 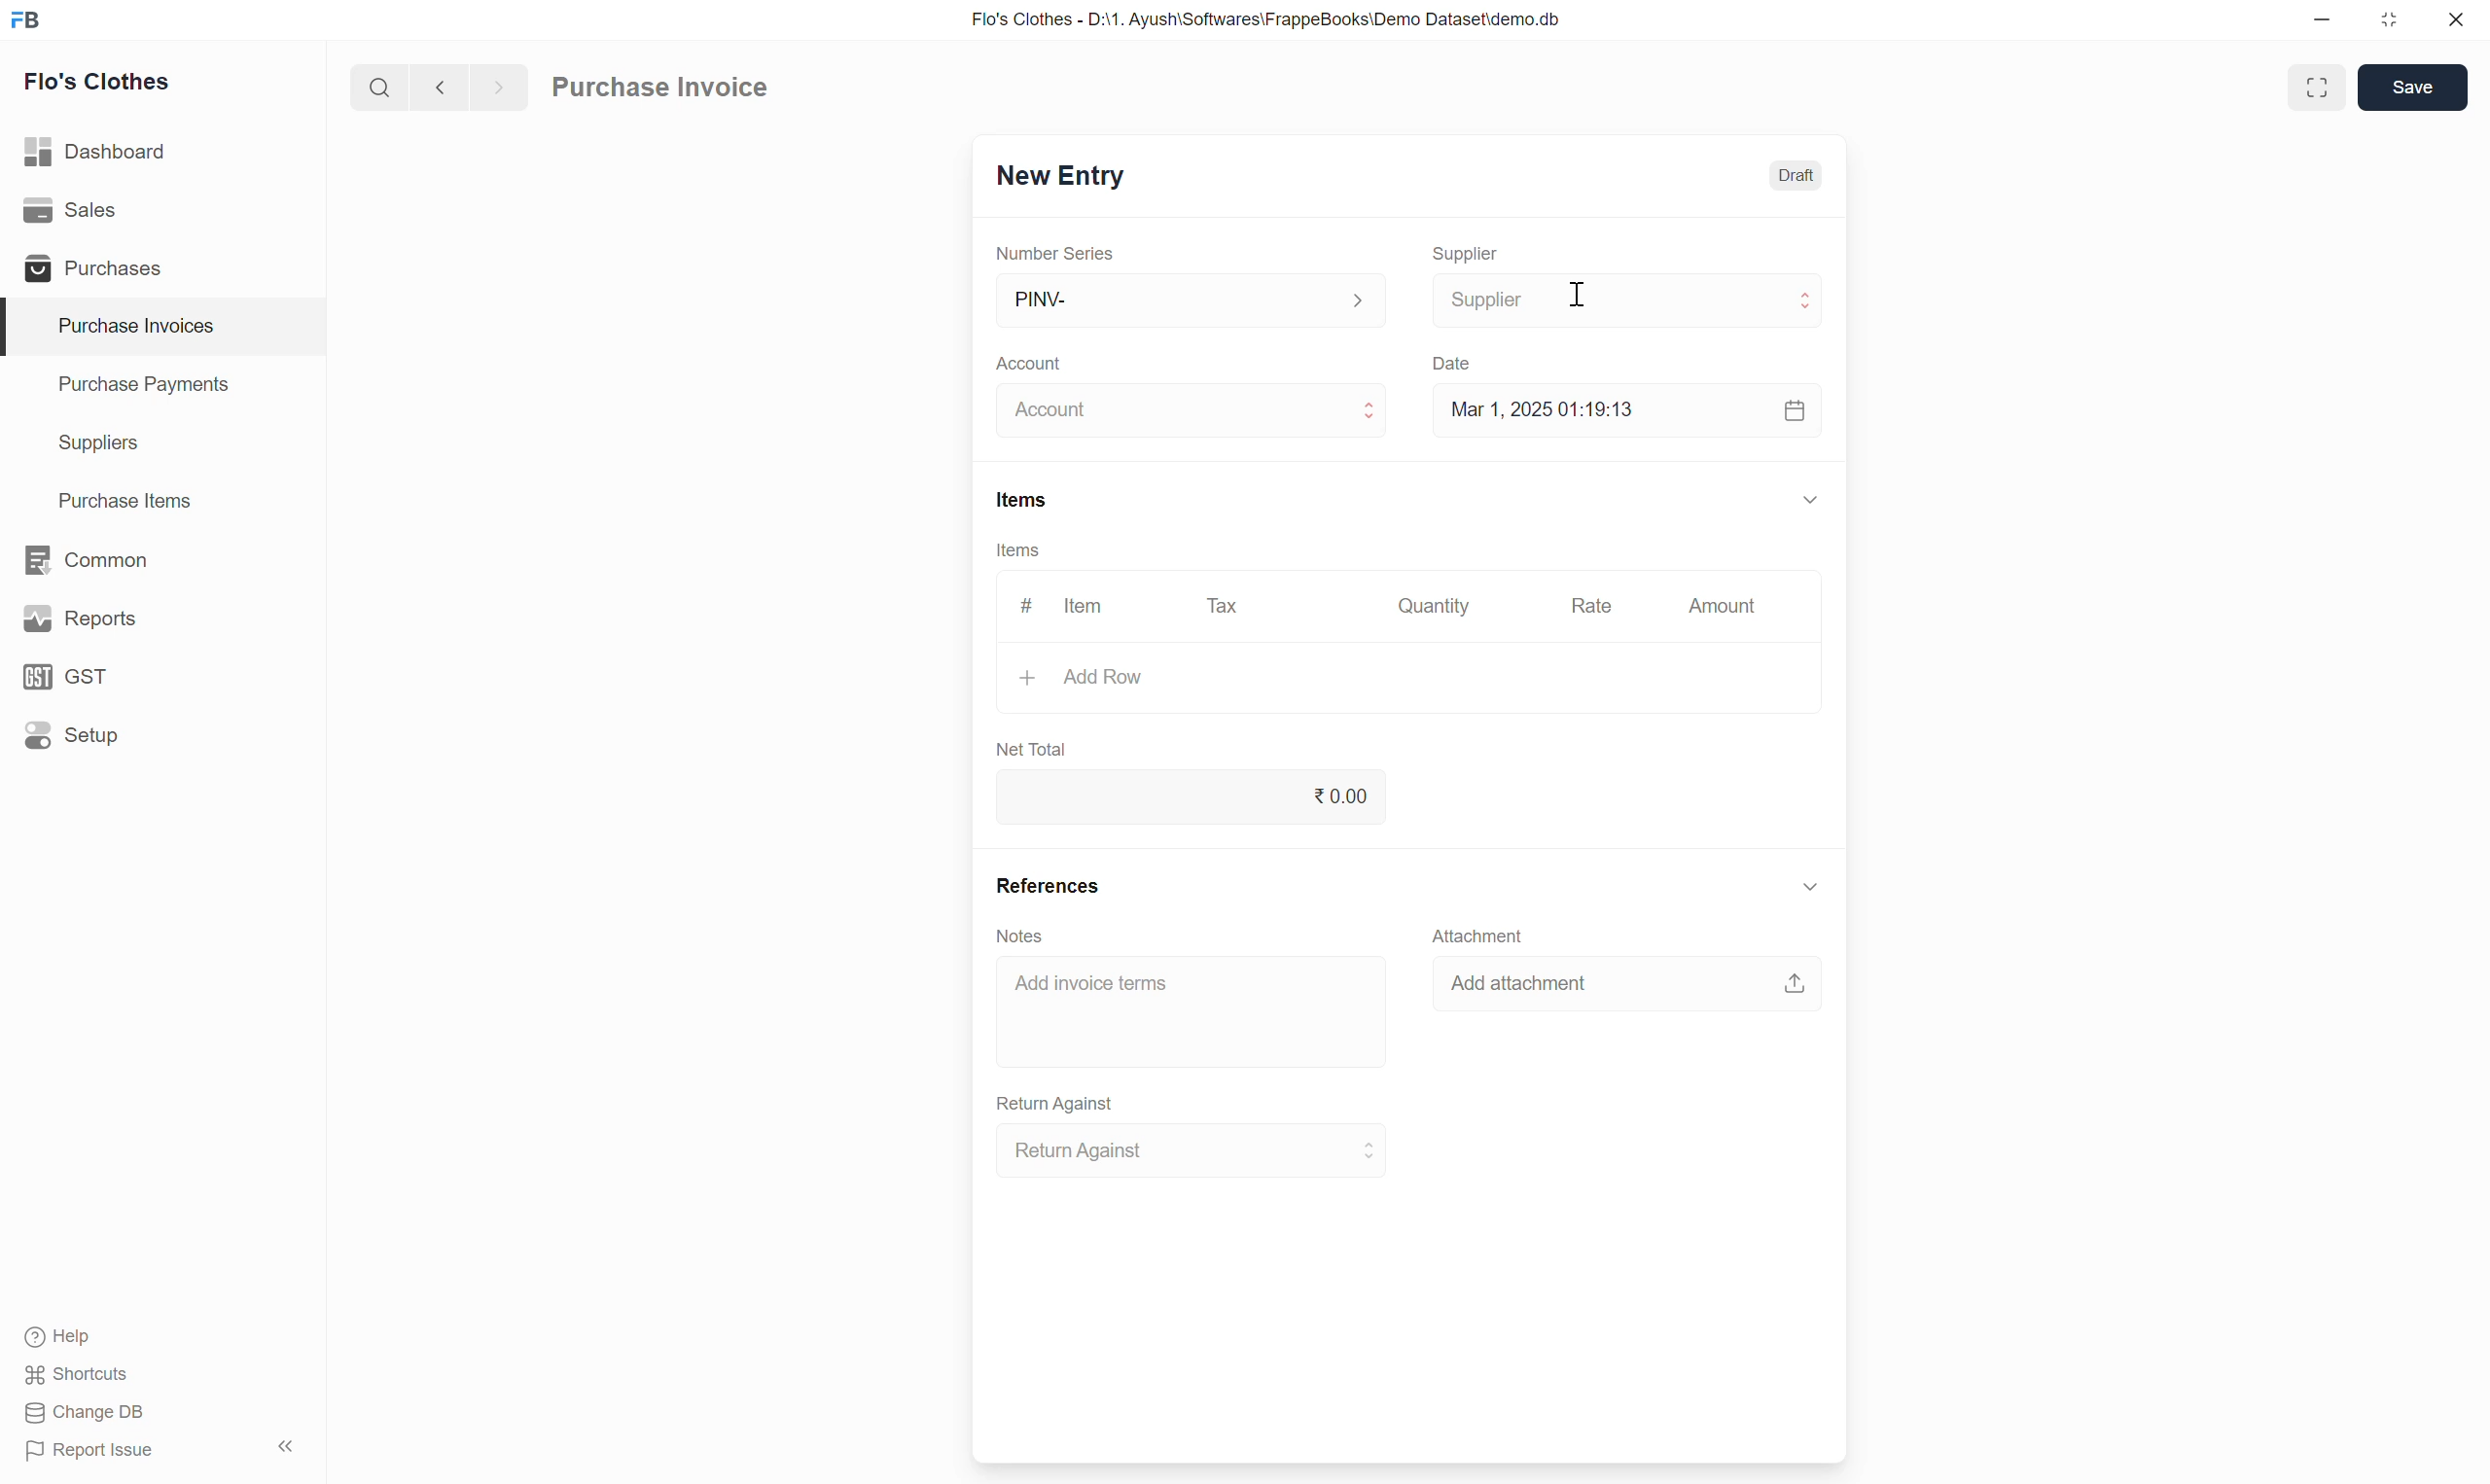 I want to click on Date, so click(x=1455, y=358).